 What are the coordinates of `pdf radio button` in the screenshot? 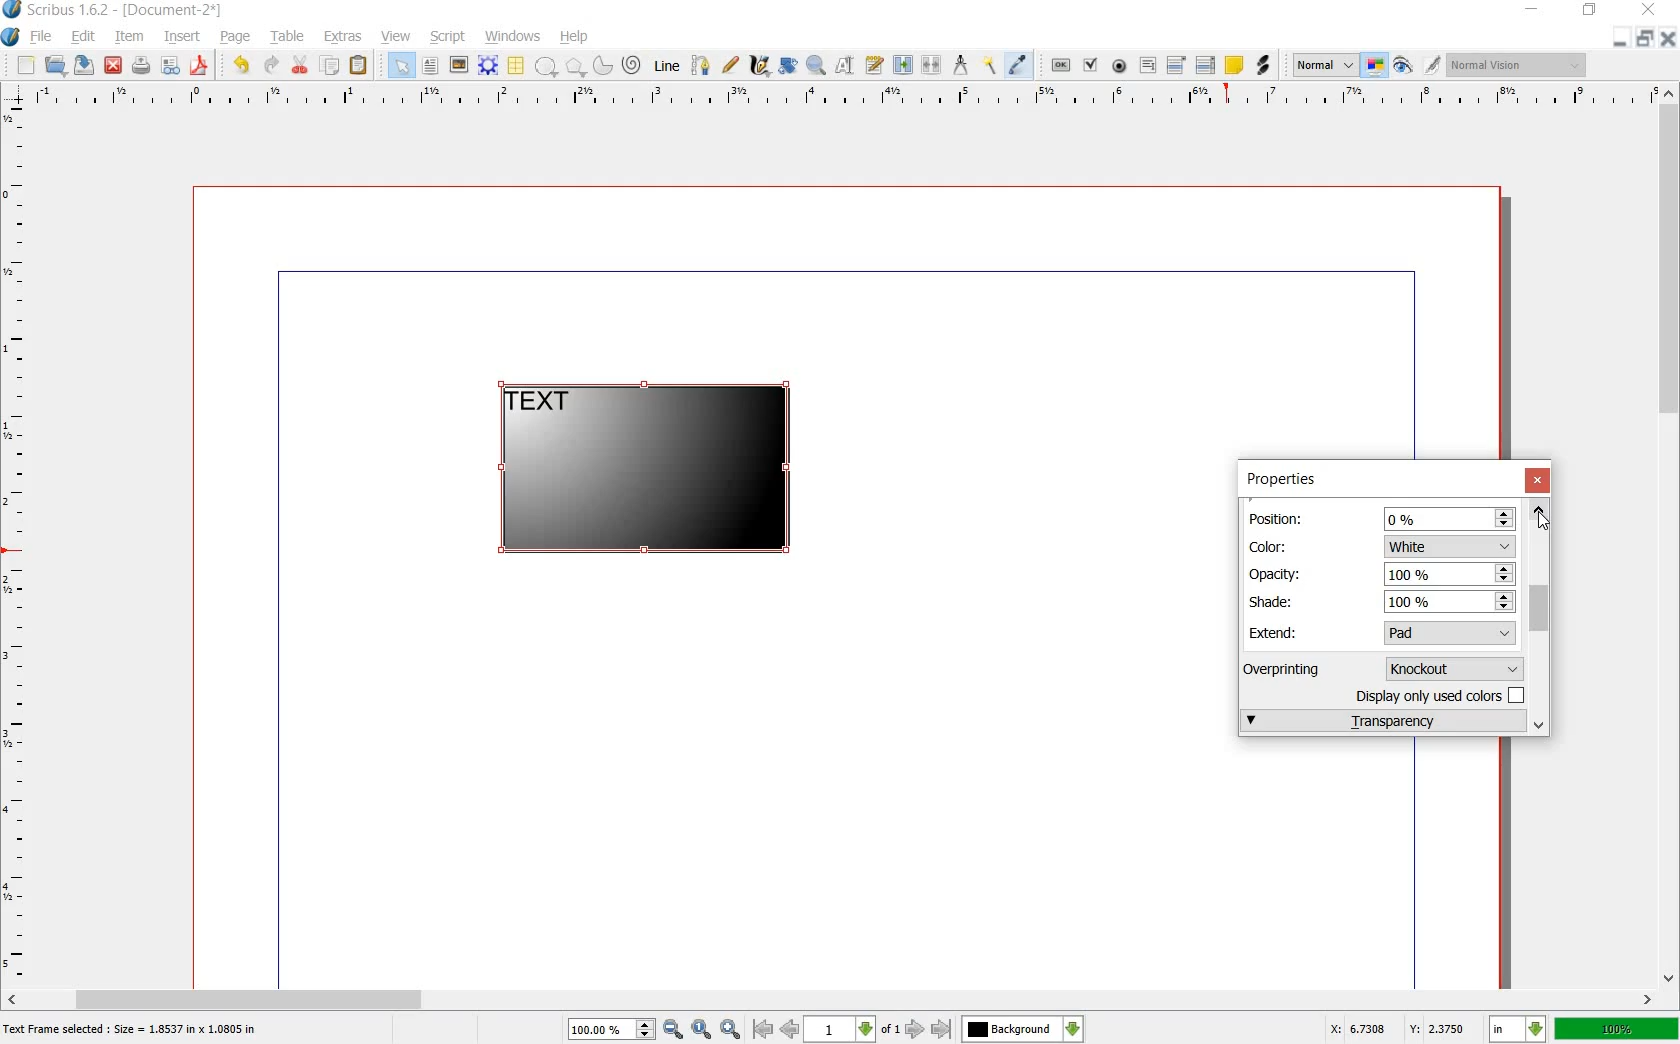 It's located at (1120, 66).